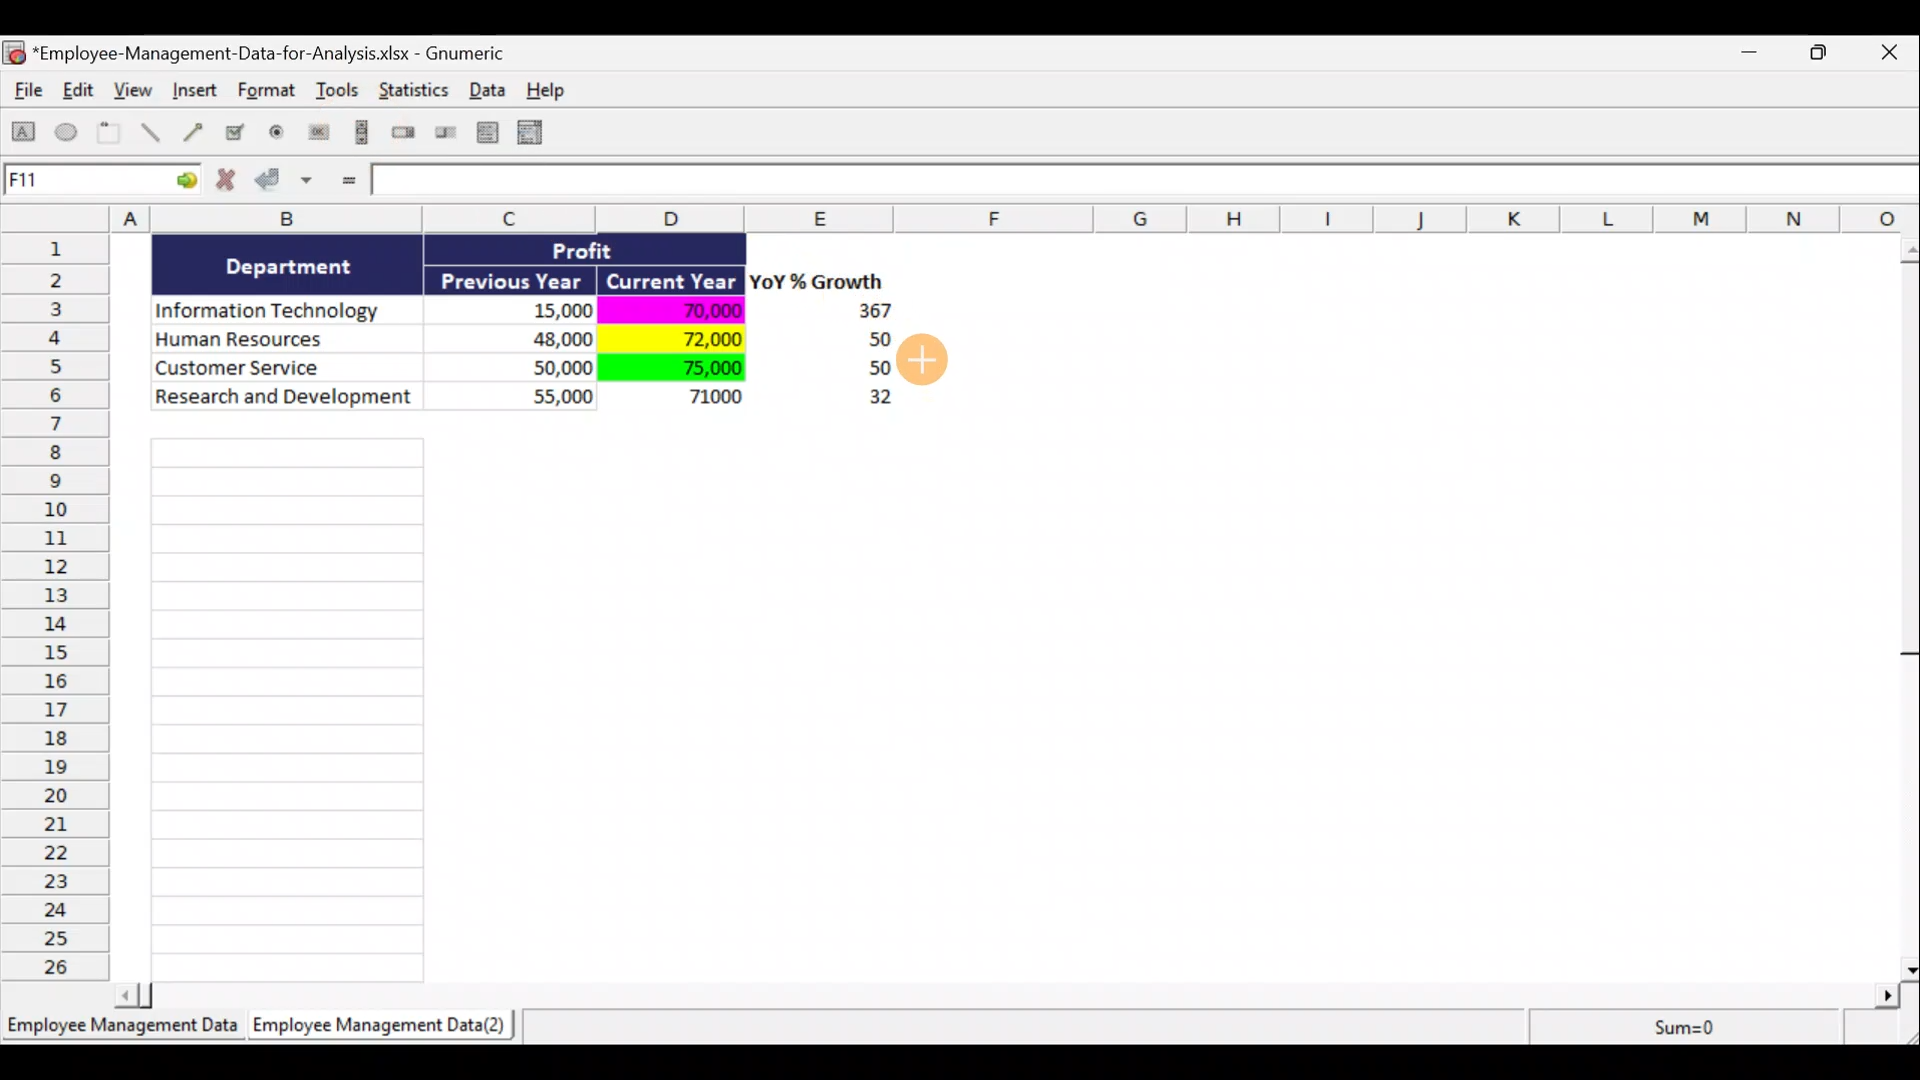  What do you see at coordinates (443, 136) in the screenshot?
I see `Create a slider` at bounding box center [443, 136].